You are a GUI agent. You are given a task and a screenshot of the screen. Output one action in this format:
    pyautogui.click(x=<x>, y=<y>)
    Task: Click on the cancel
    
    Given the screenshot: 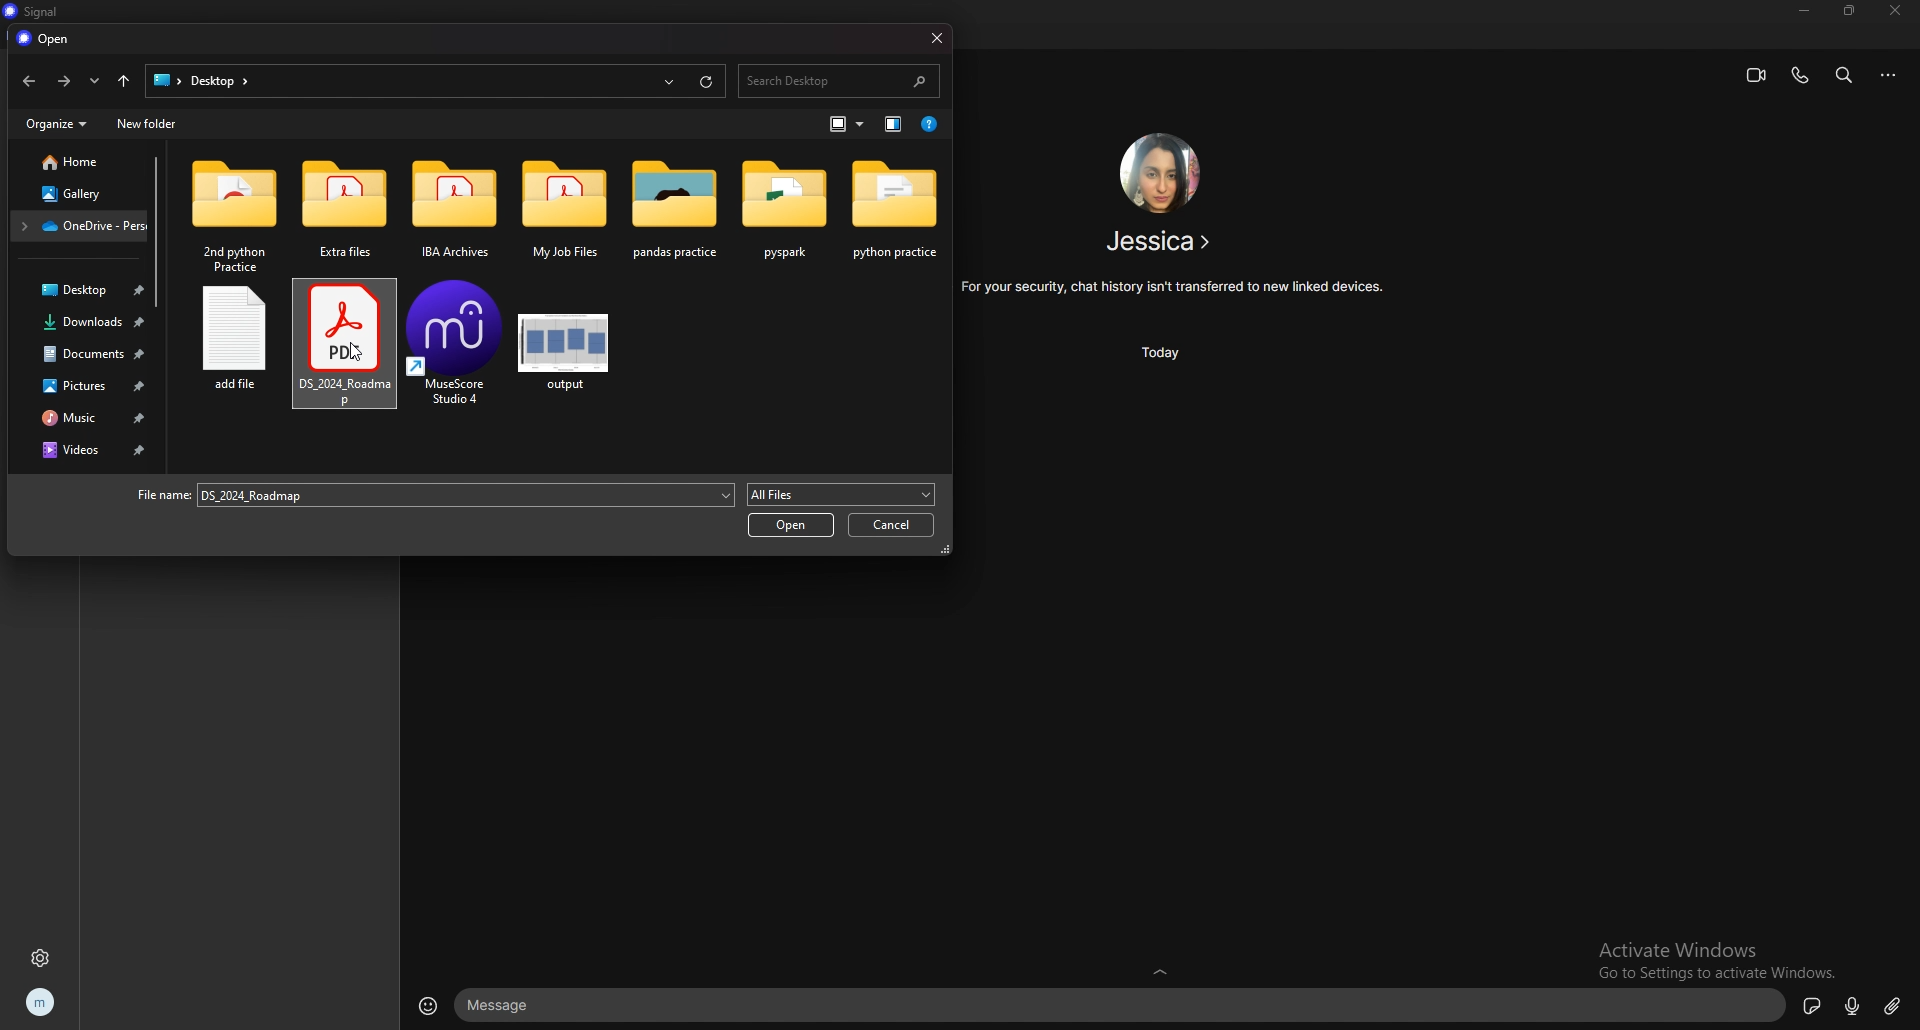 What is the action you would take?
    pyautogui.click(x=890, y=525)
    